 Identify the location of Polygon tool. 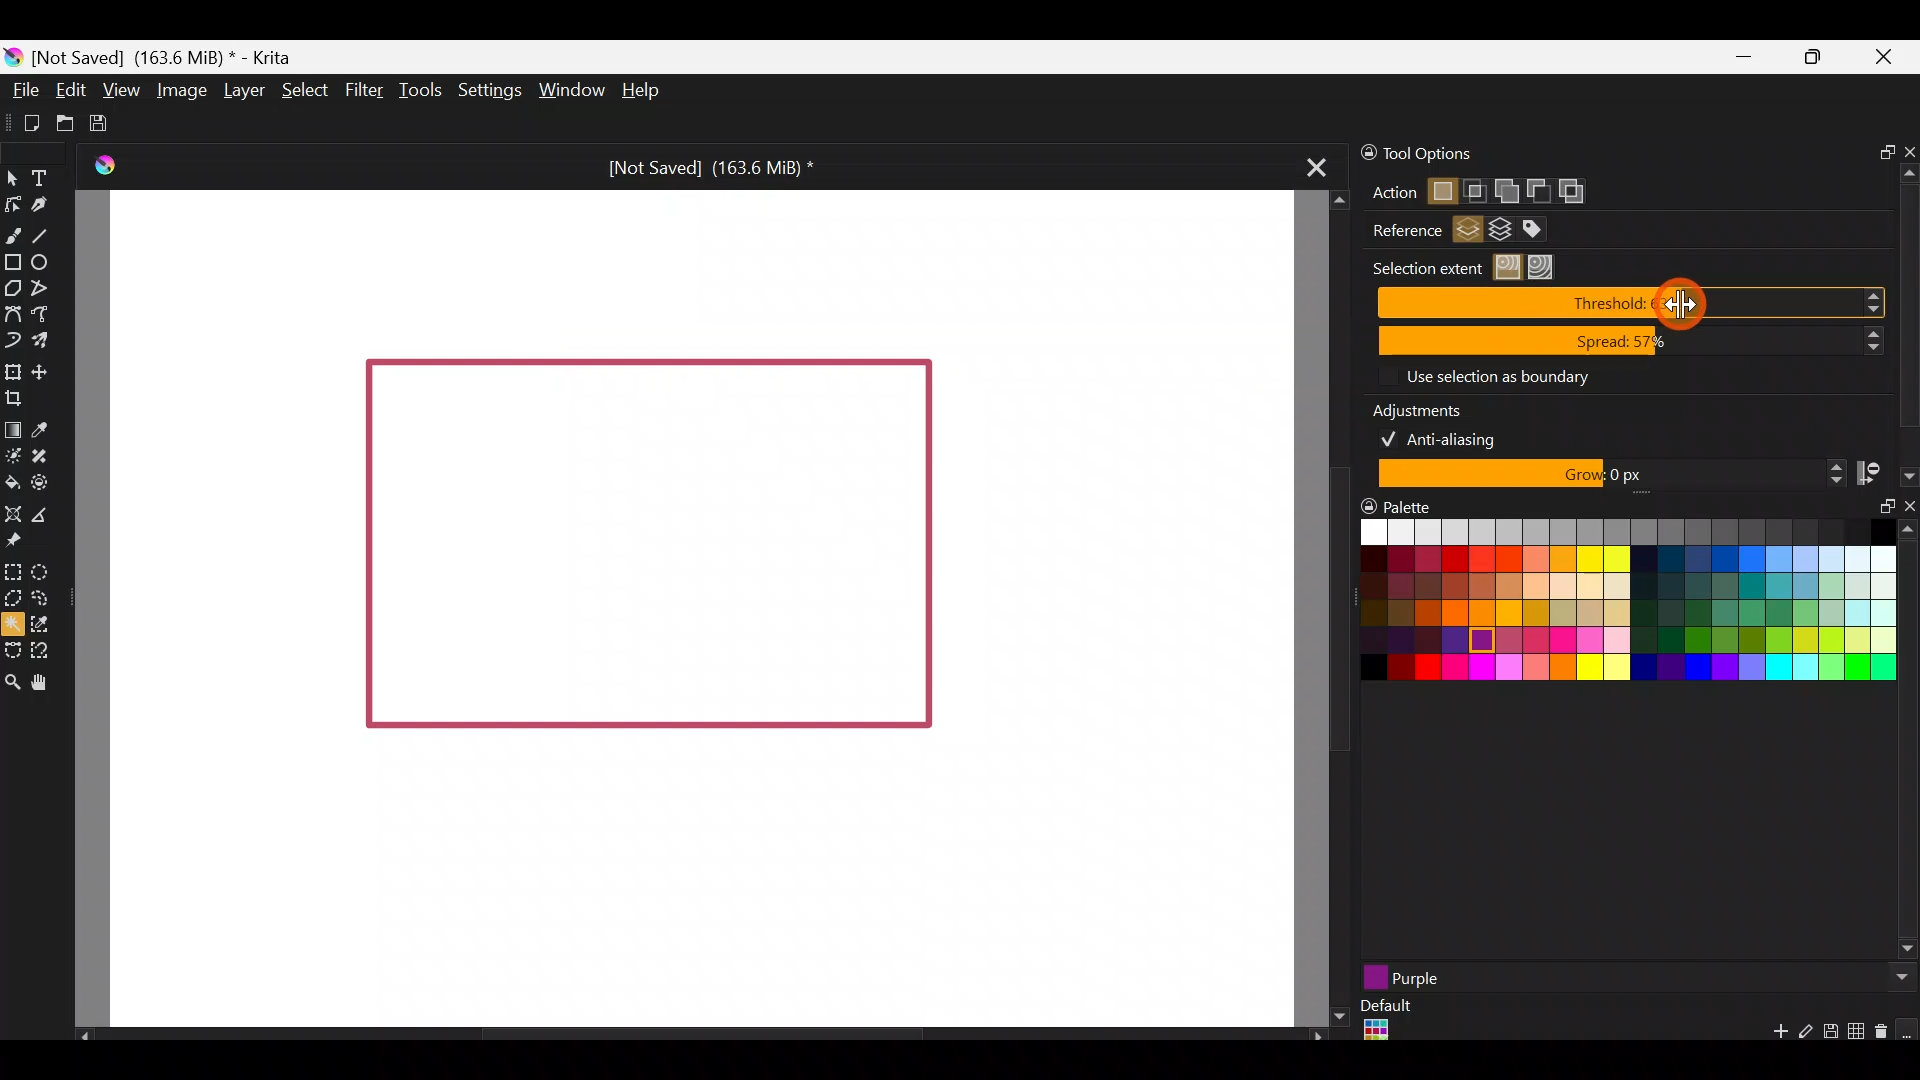
(13, 288).